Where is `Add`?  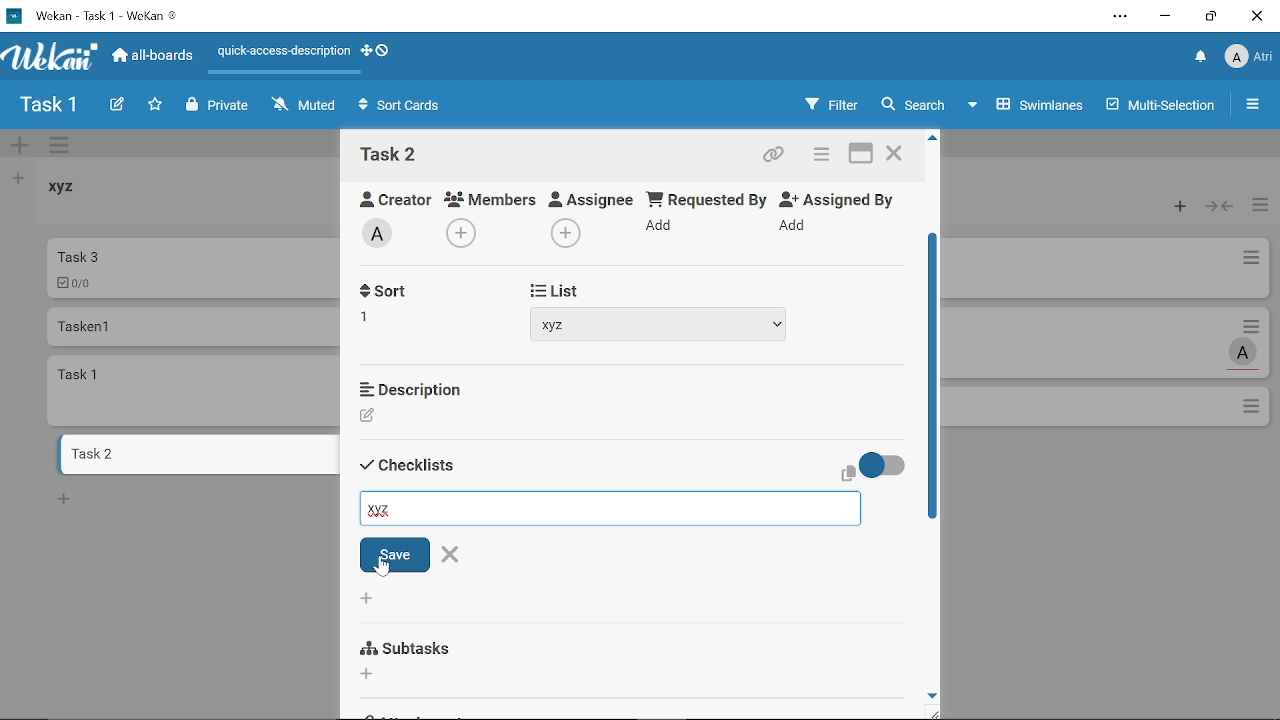
Add is located at coordinates (368, 600).